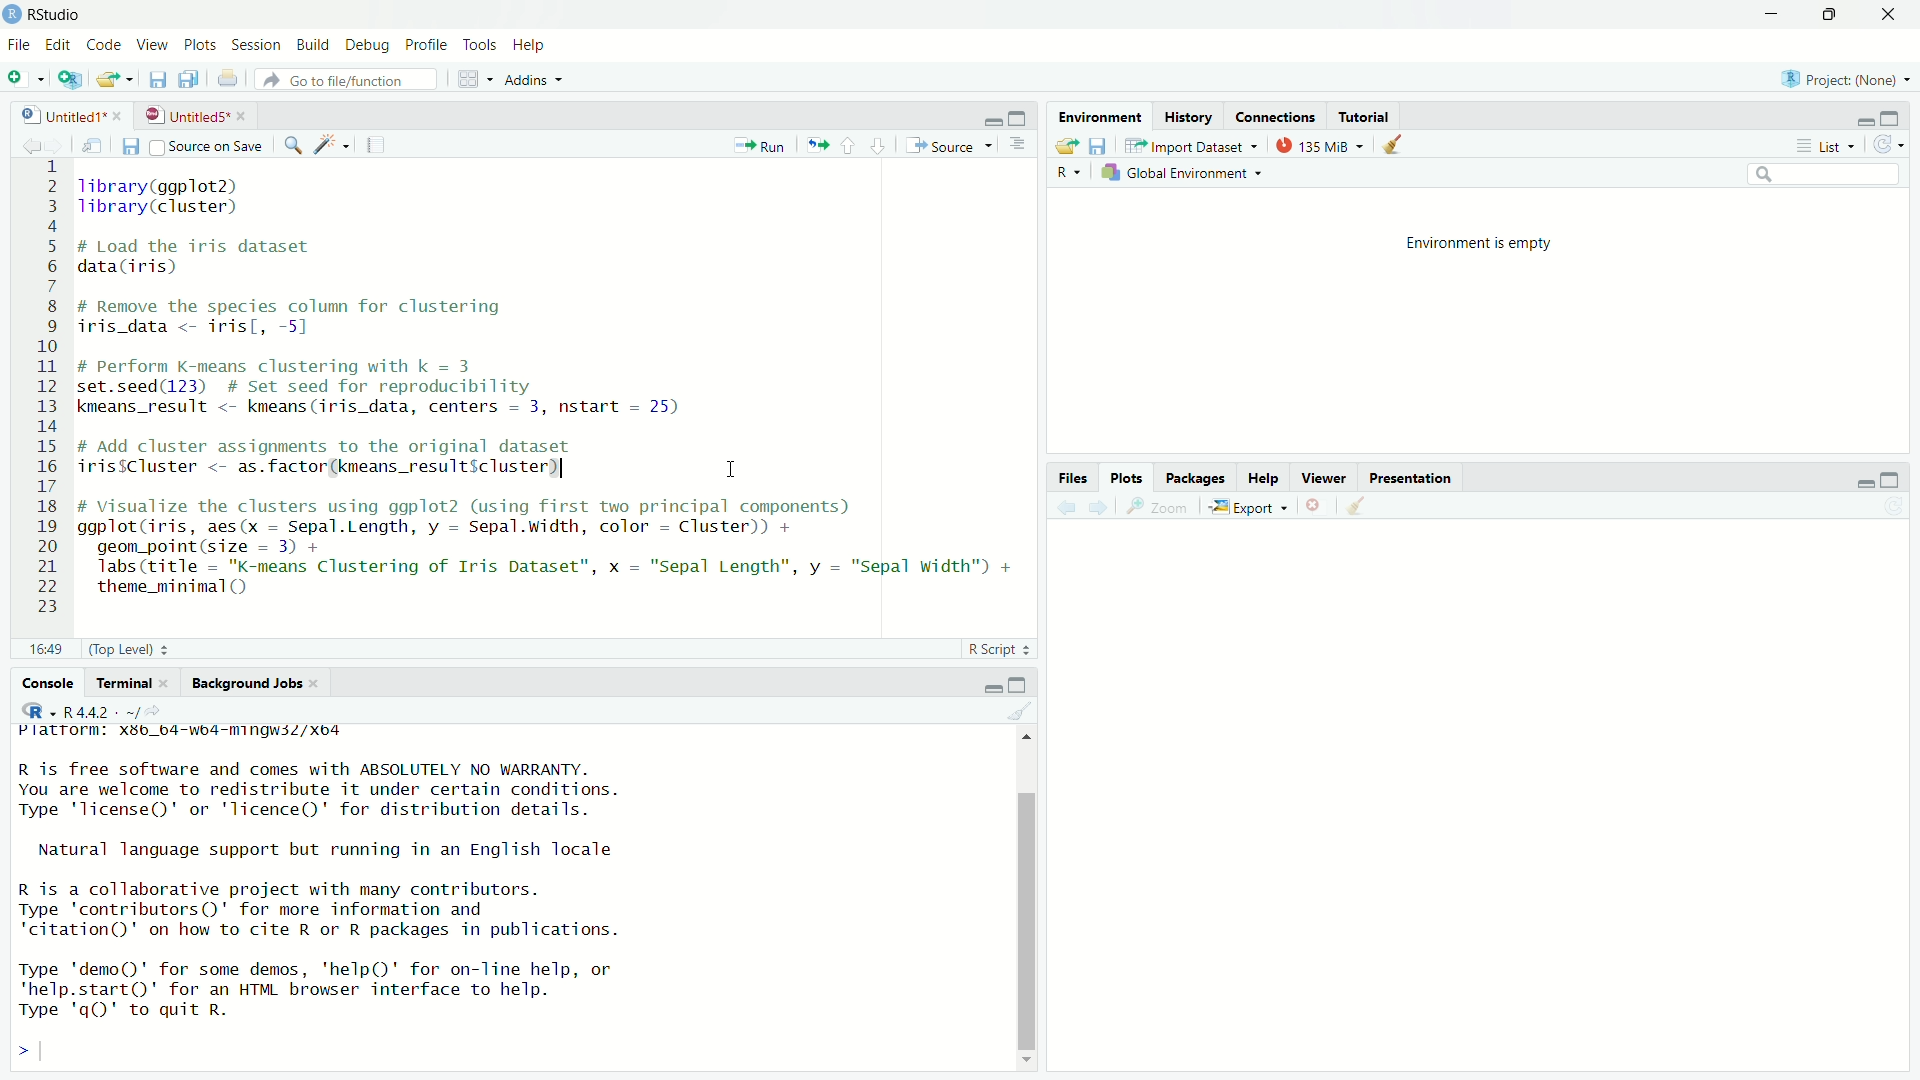  I want to click on hide document outline, so click(1019, 145).